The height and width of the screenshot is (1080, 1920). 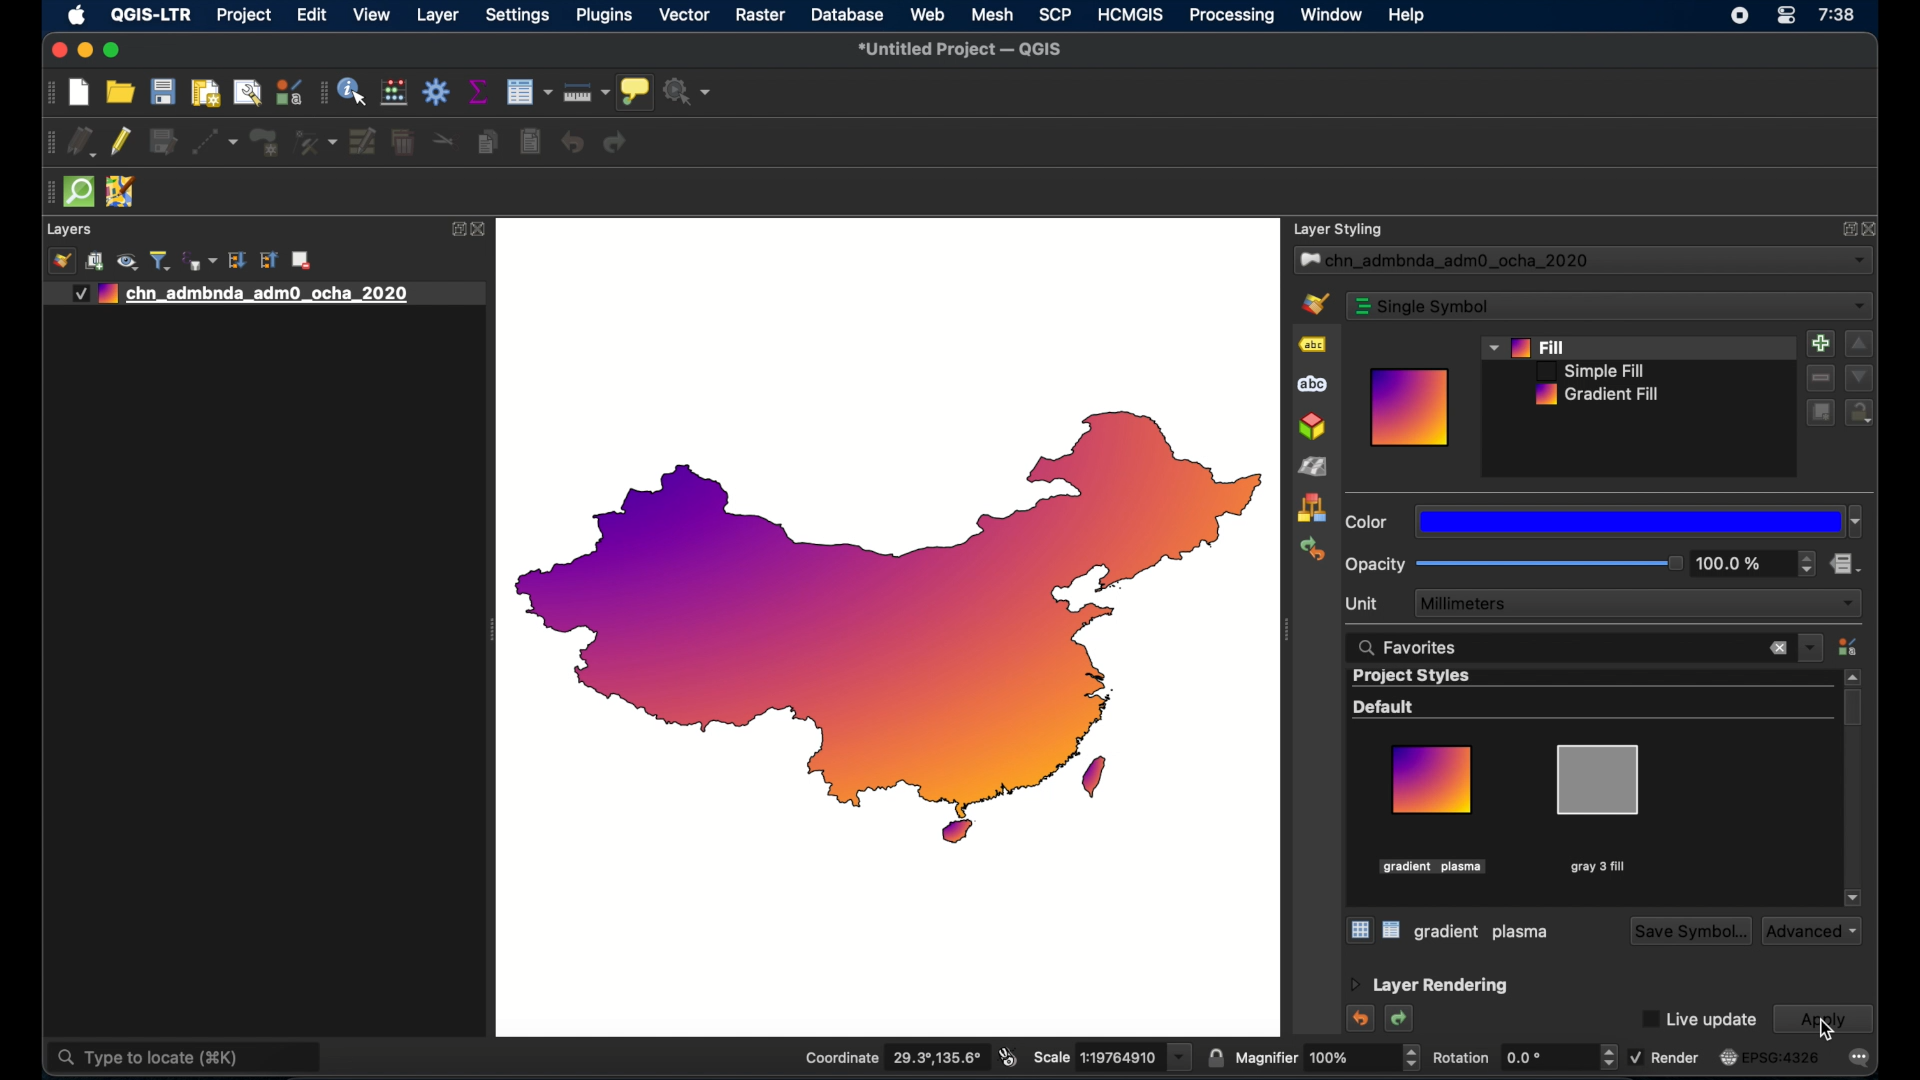 I want to click on magnifier, so click(x=1315, y=1058).